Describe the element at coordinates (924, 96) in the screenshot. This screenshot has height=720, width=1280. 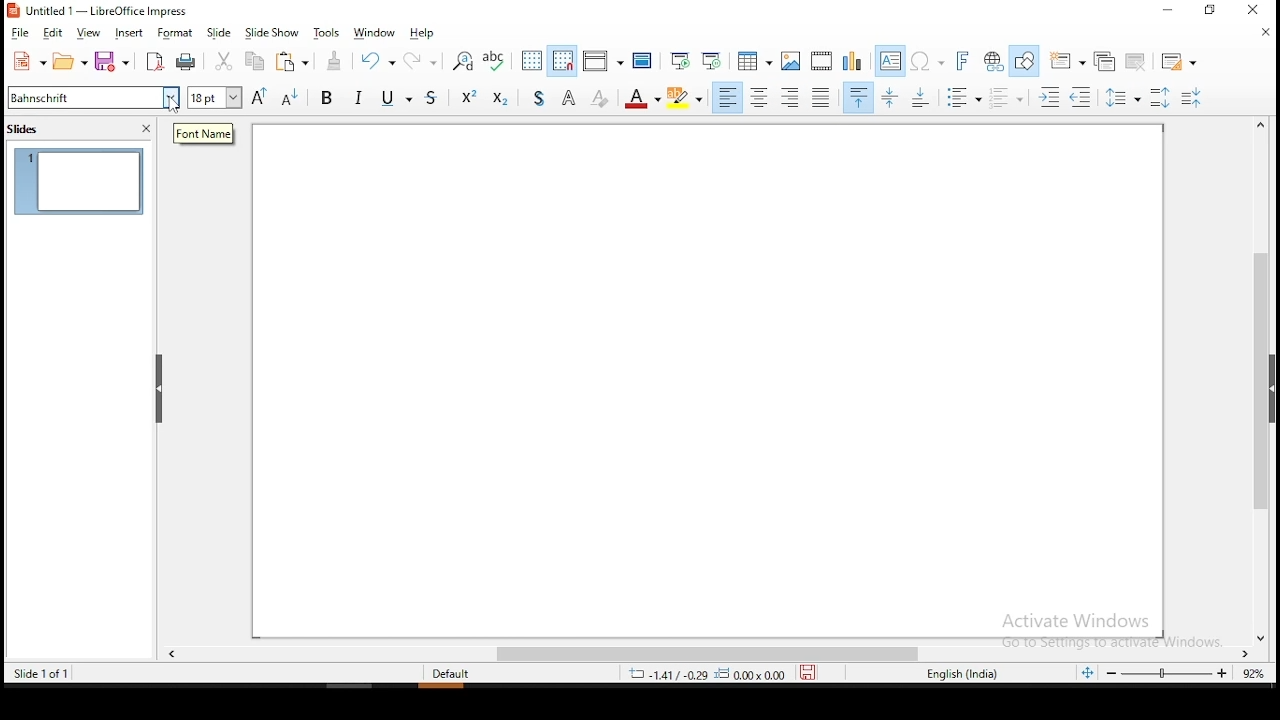
I see `align bottom` at that location.